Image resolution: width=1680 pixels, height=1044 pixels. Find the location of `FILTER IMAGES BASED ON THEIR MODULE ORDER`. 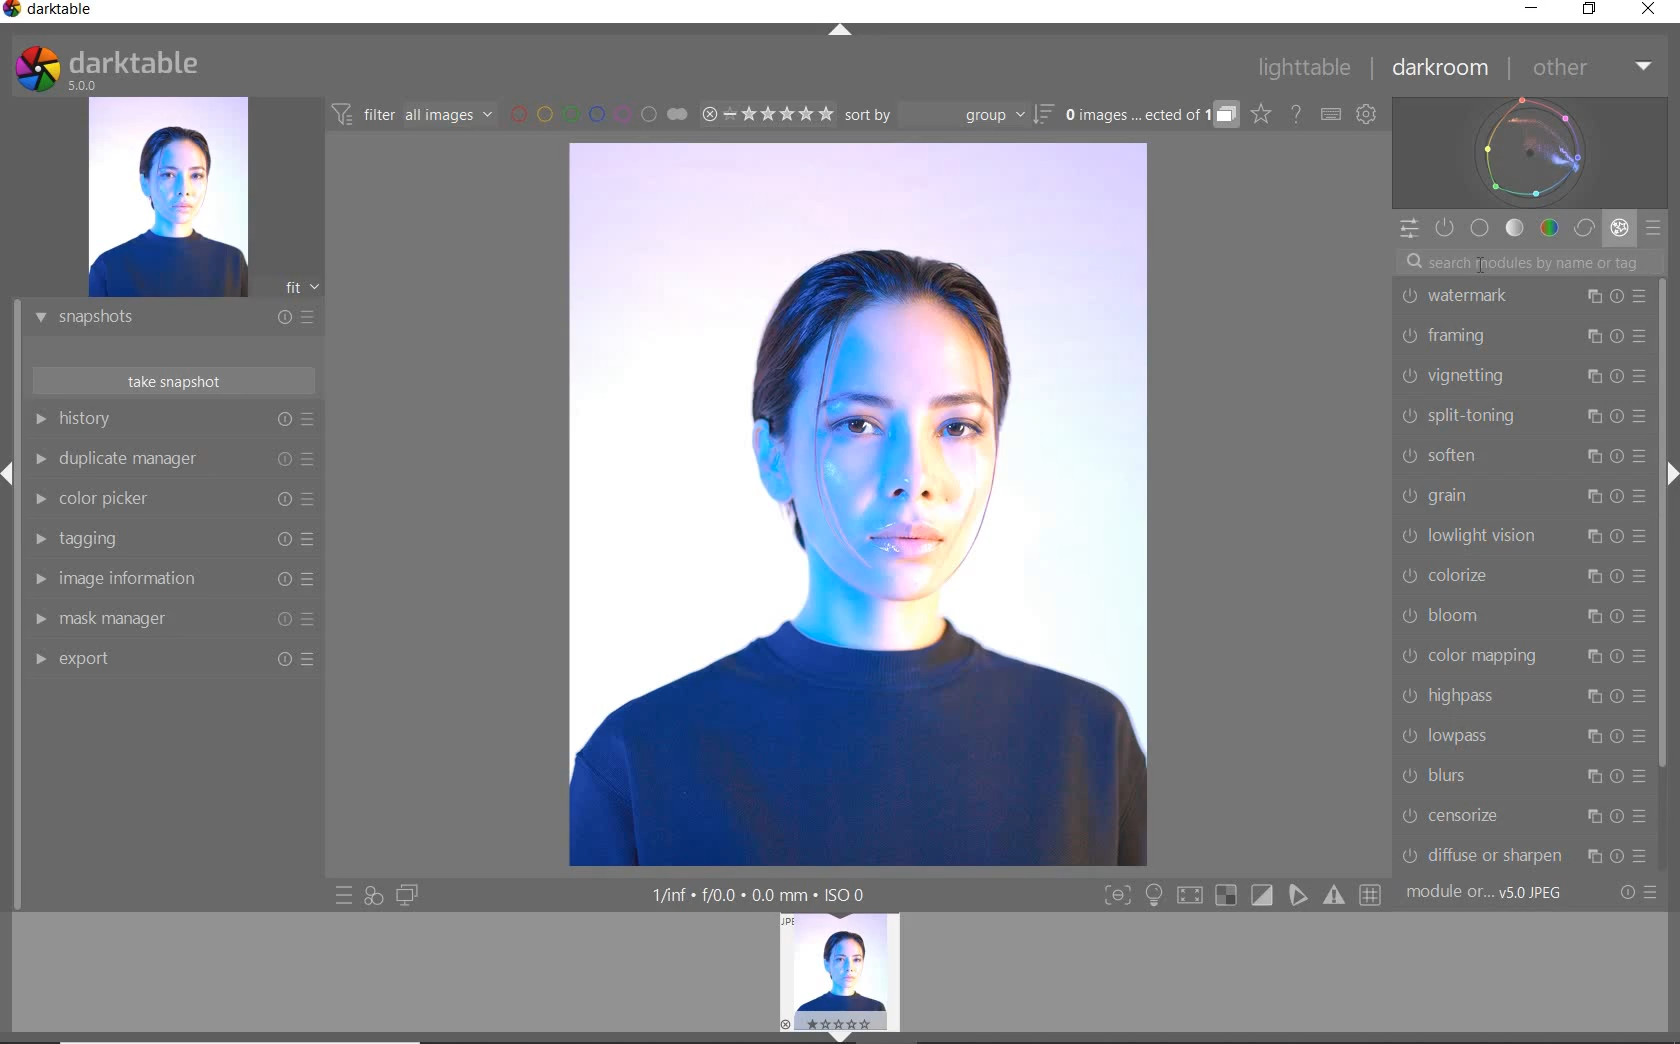

FILTER IMAGES BASED ON THEIR MODULE ORDER is located at coordinates (413, 118).